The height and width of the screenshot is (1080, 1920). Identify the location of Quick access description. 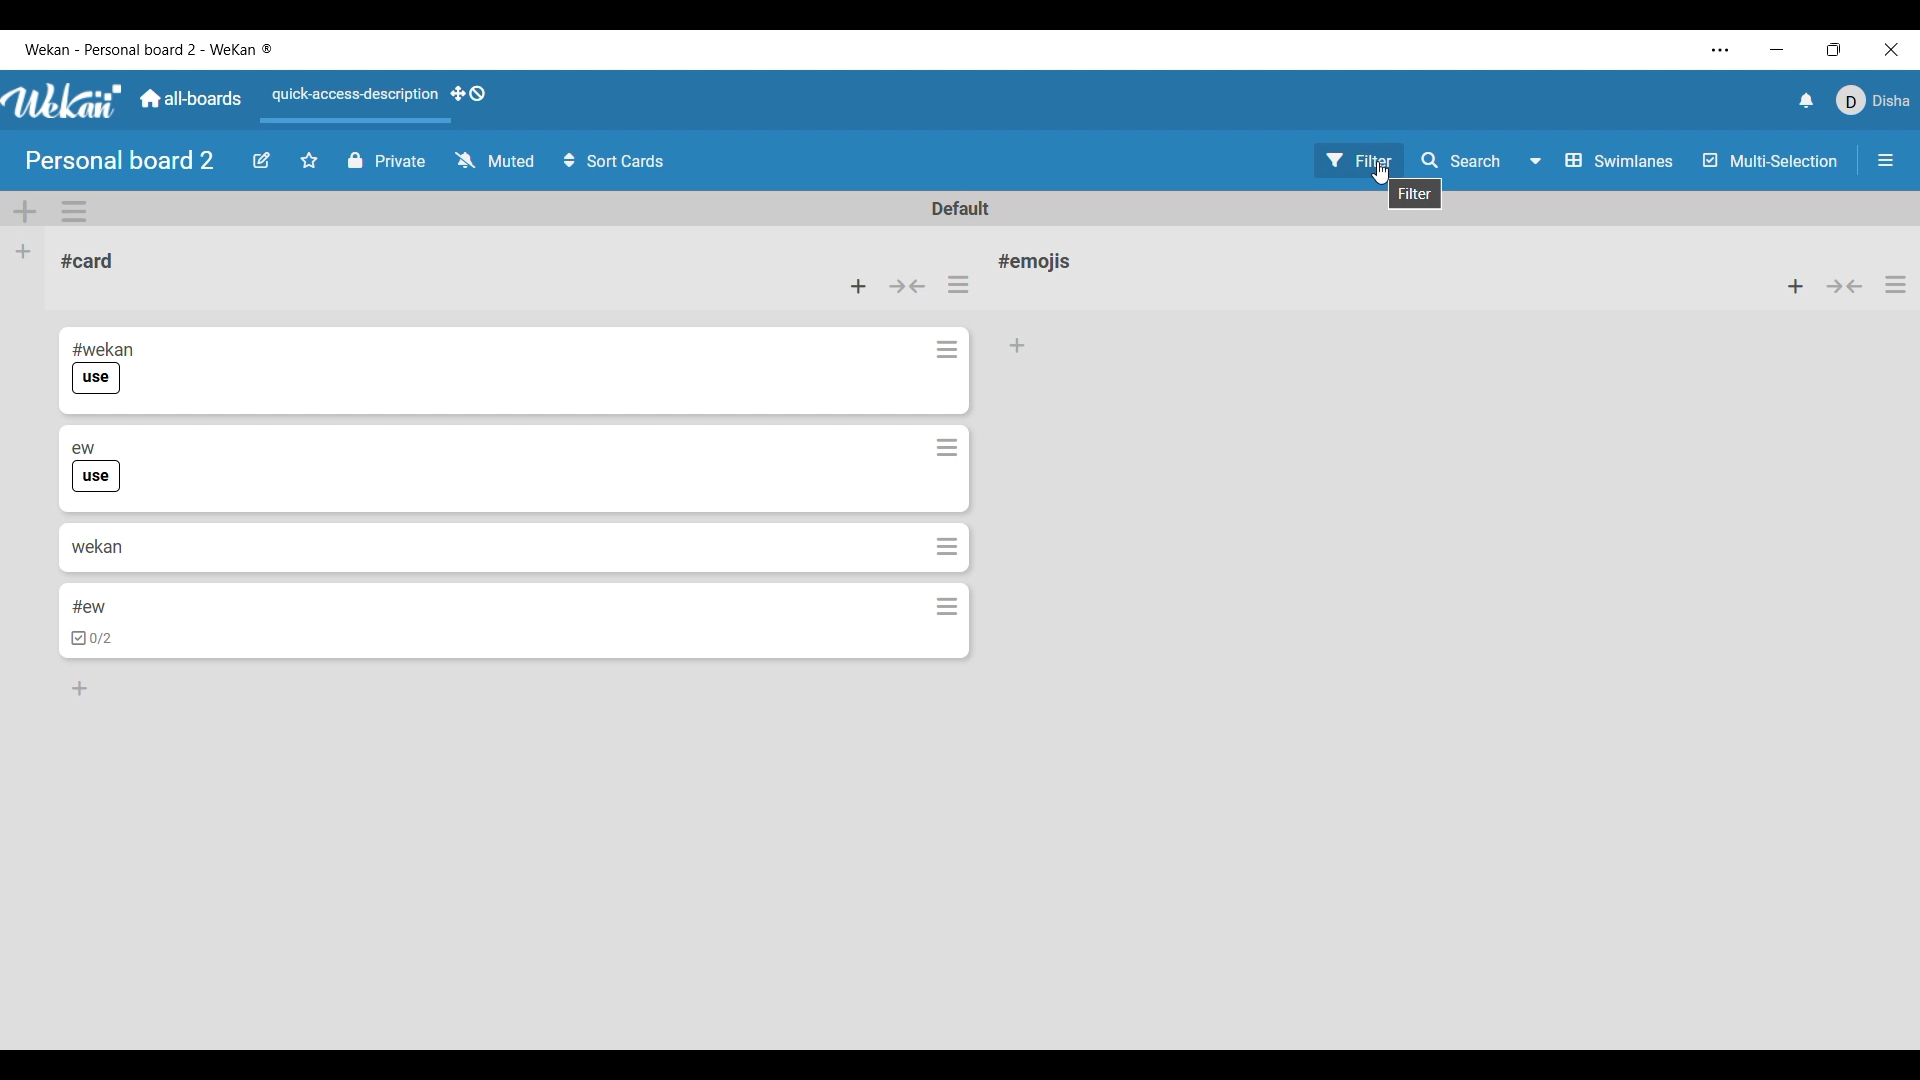
(352, 95).